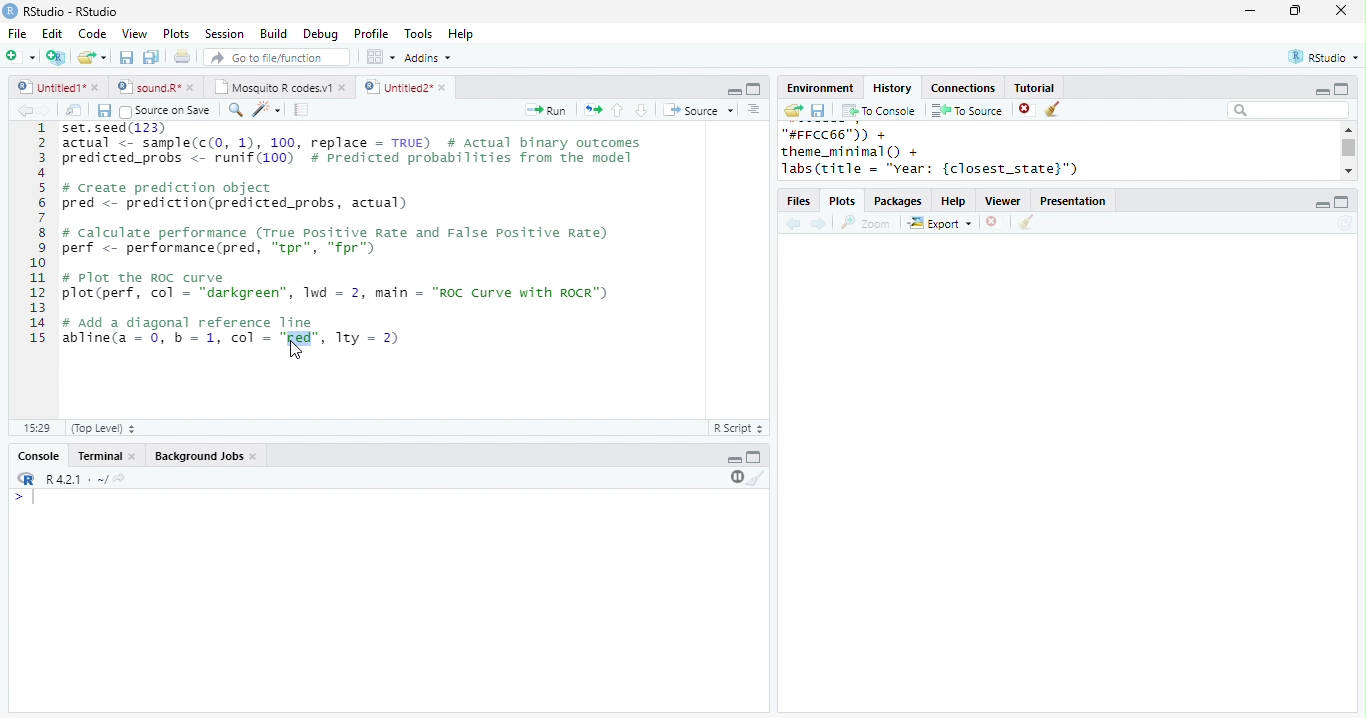  What do you see at coordinates (1342, 202) in the screenshot?
I see `maximize` at bounding box center [1342, 202].